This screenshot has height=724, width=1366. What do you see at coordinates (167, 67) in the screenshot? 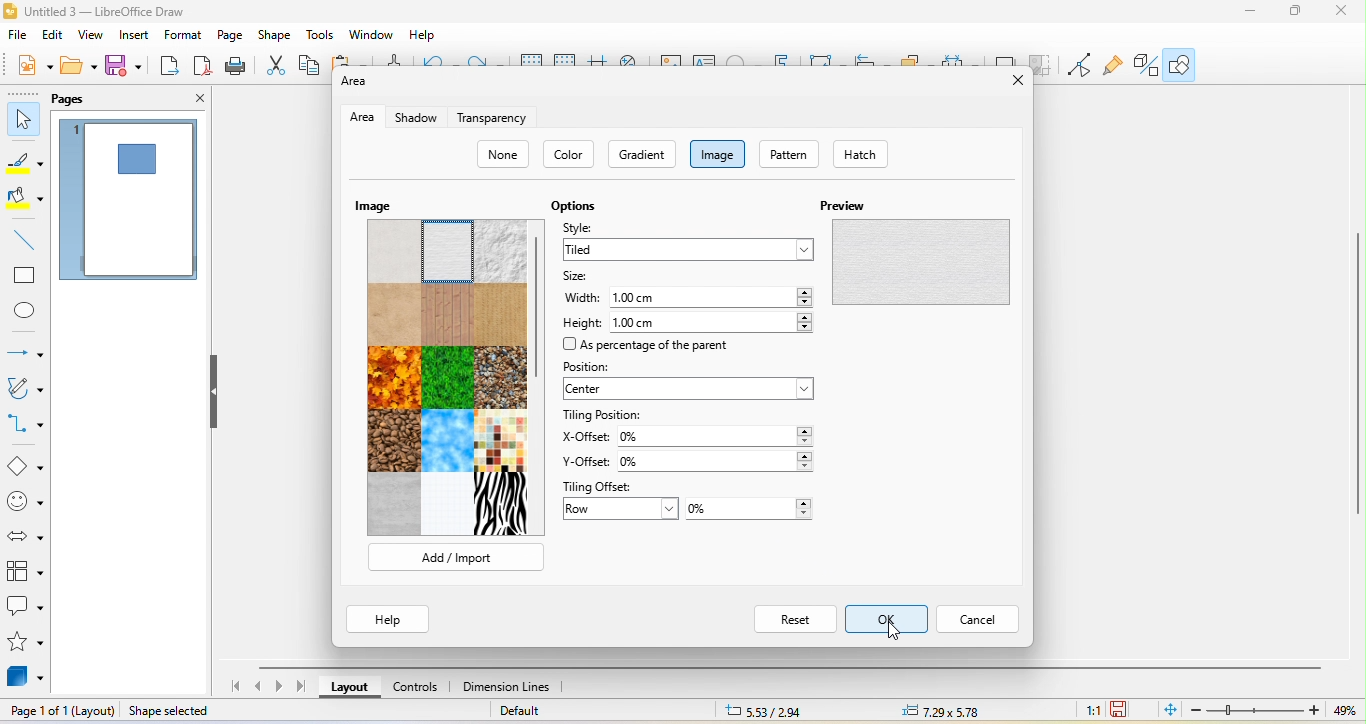
I see `export` at bounding box center [167, 67].